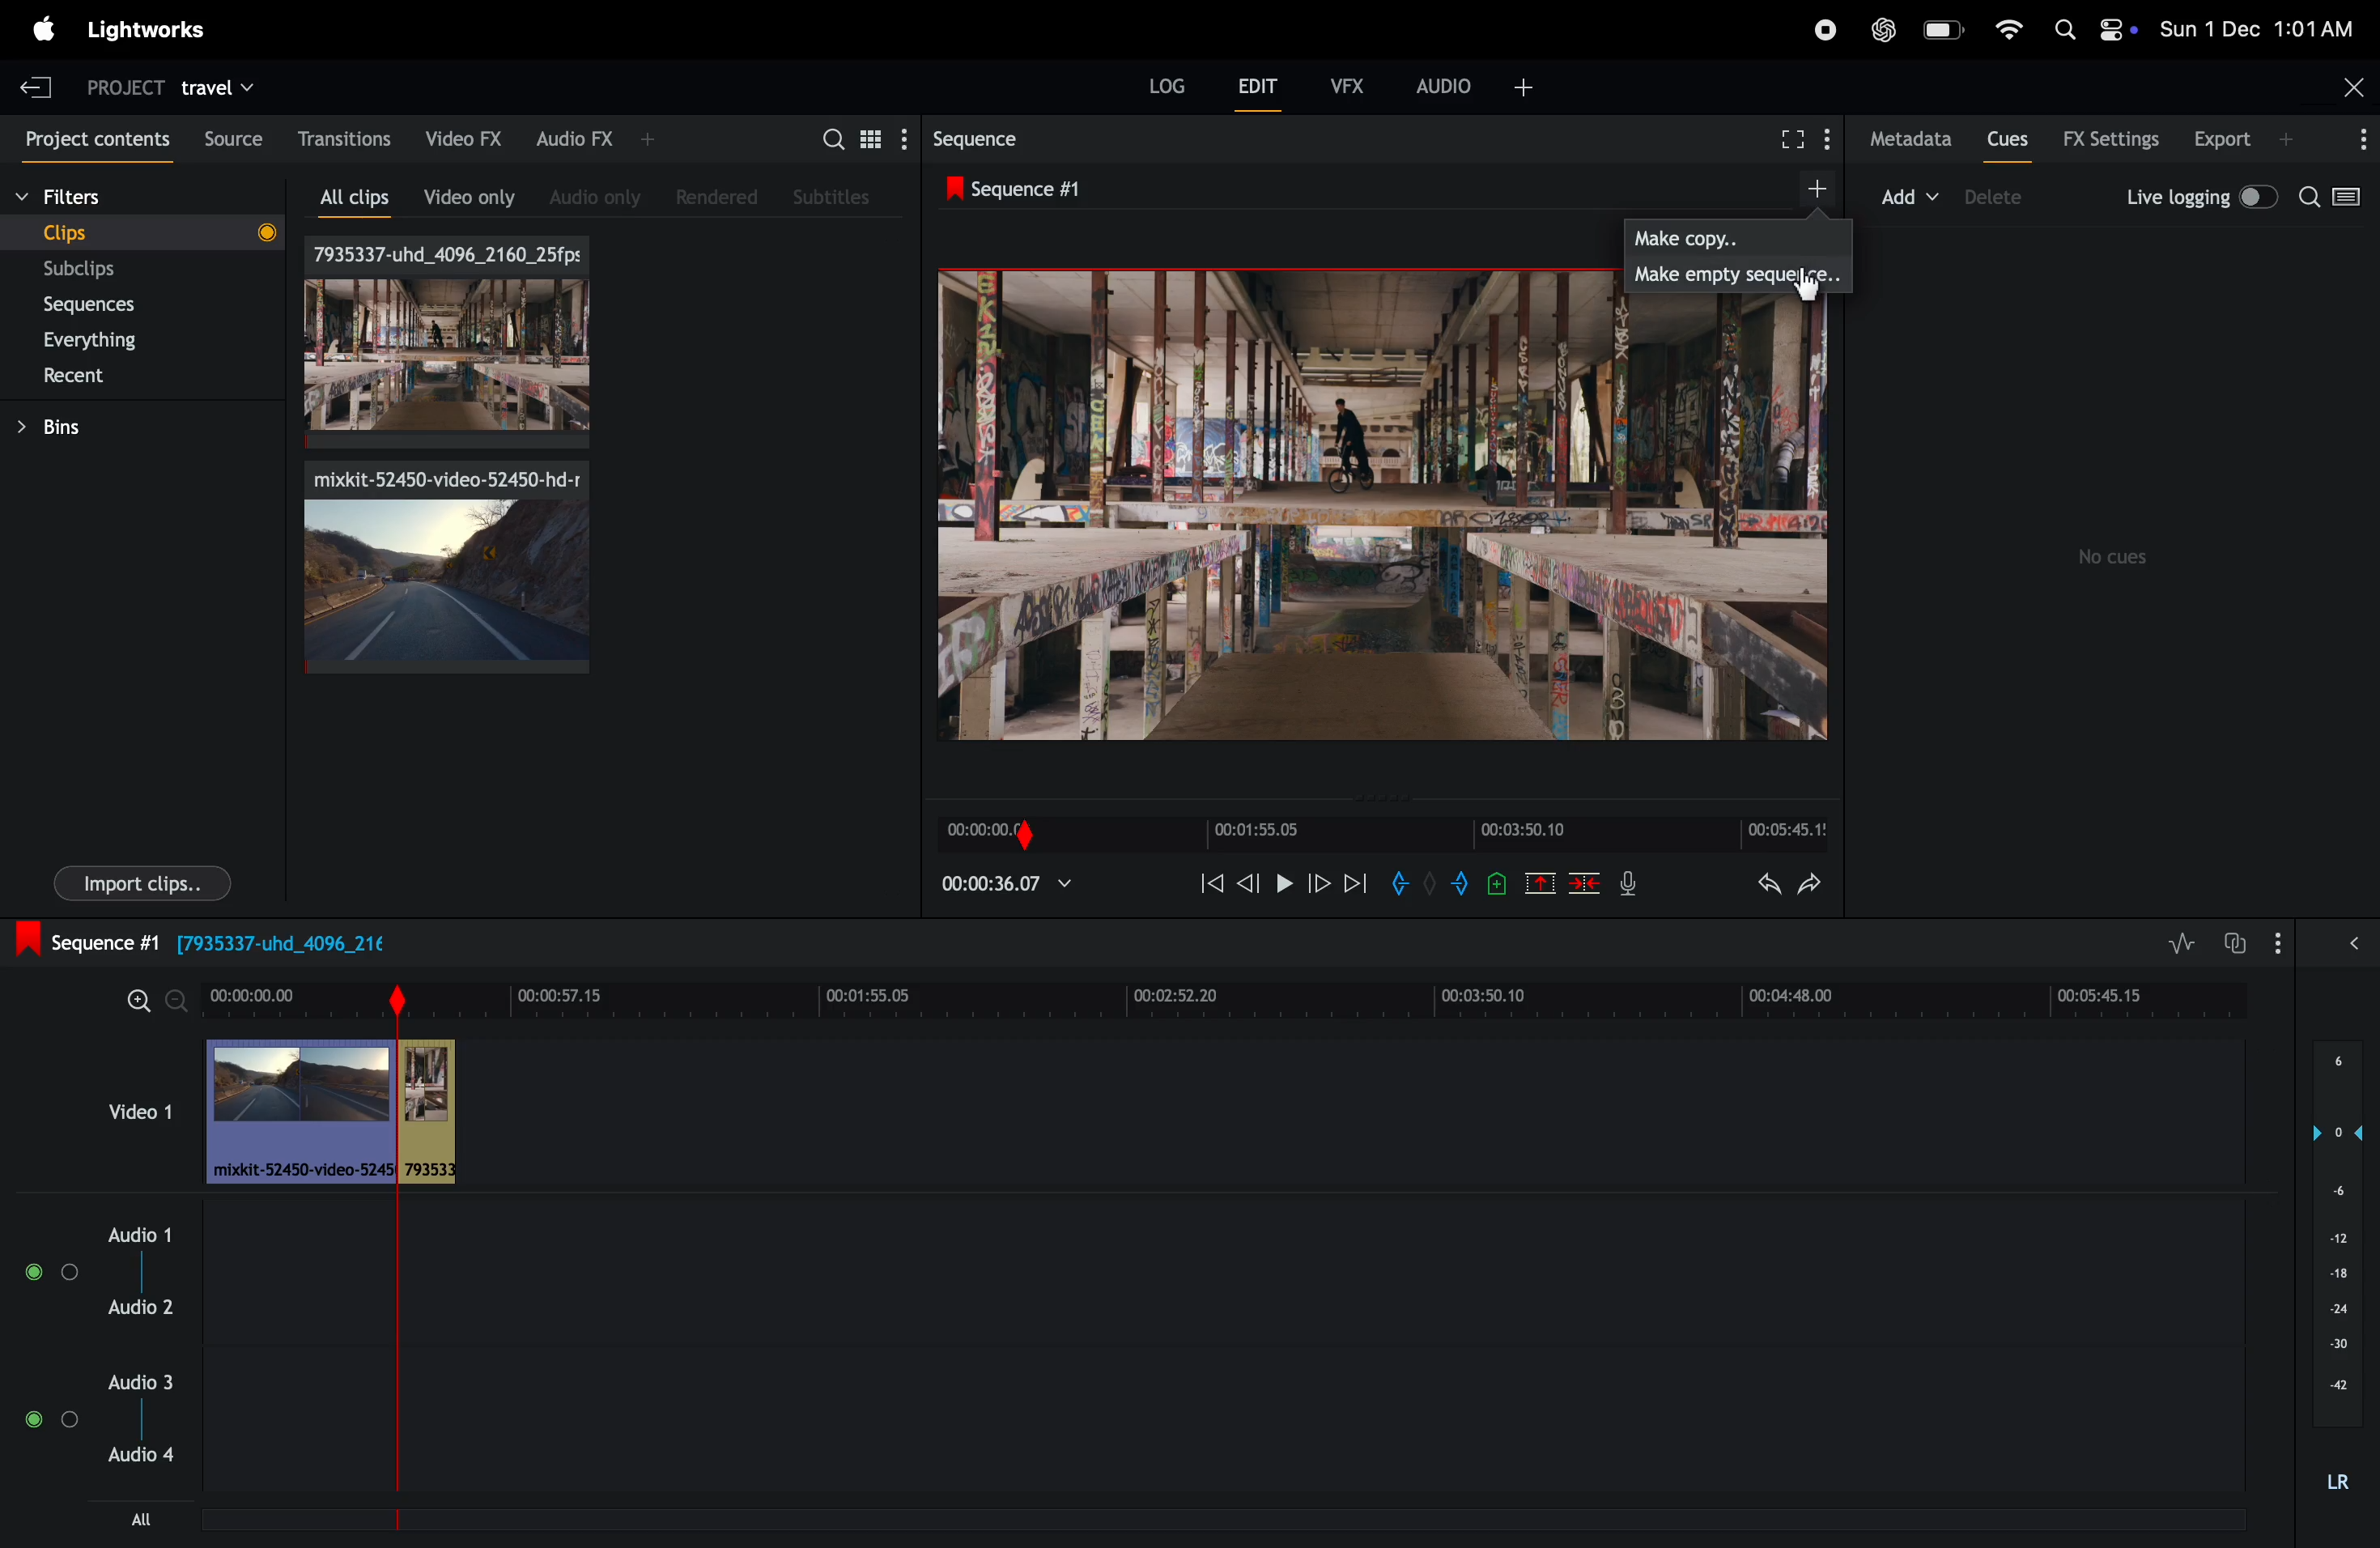 This screenshot has width=2380, height=1548. What do you see at coordinates (2338, 200) in the screenshot?
I see `search options` at bounding box center [2338, 200].